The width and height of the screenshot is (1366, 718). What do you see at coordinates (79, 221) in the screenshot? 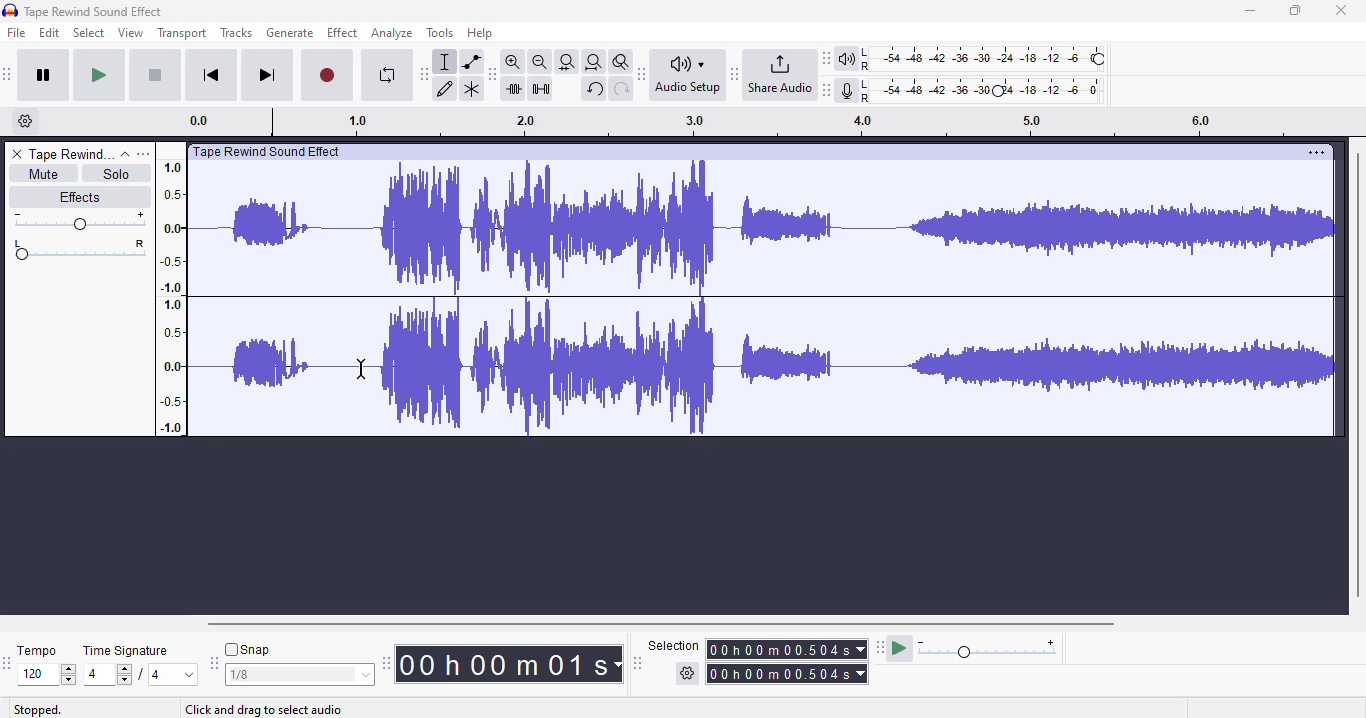
I see `volume` at bounding box center [79, 221].